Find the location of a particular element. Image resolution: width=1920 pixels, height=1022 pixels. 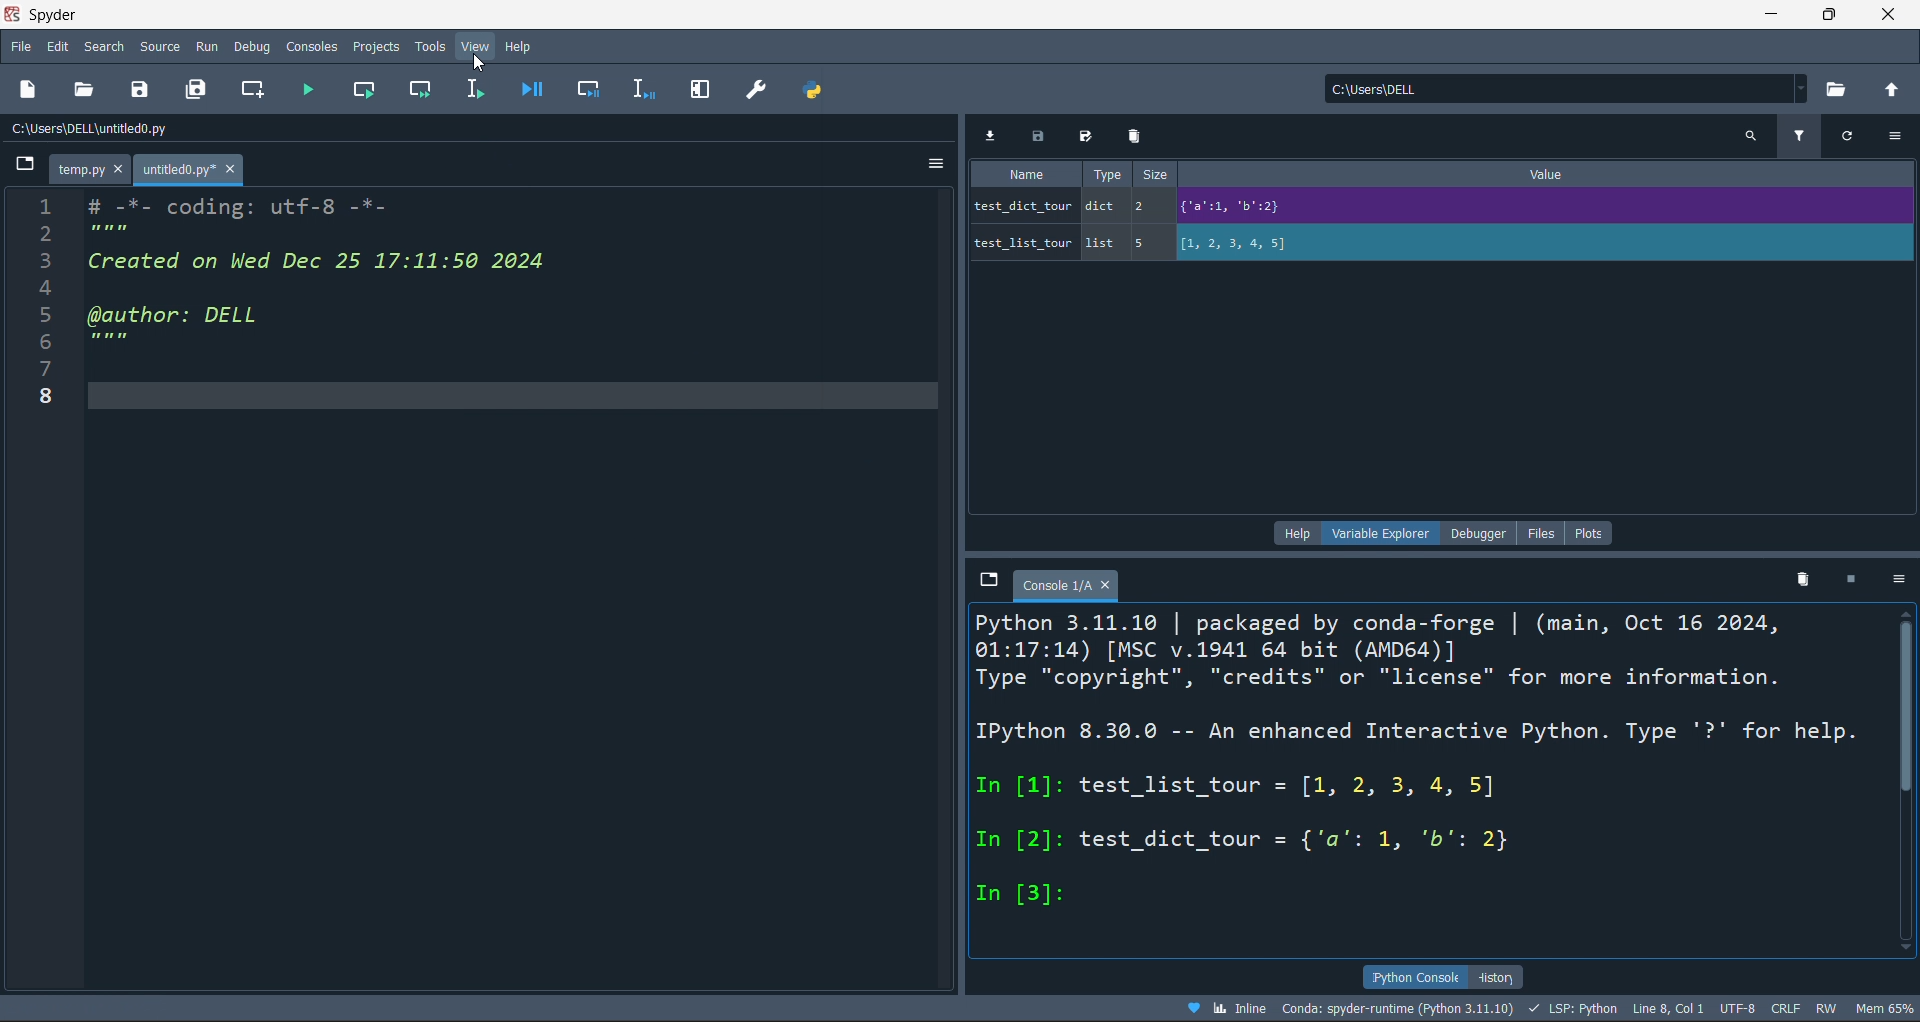

close is located at coordinates (1884, 14).